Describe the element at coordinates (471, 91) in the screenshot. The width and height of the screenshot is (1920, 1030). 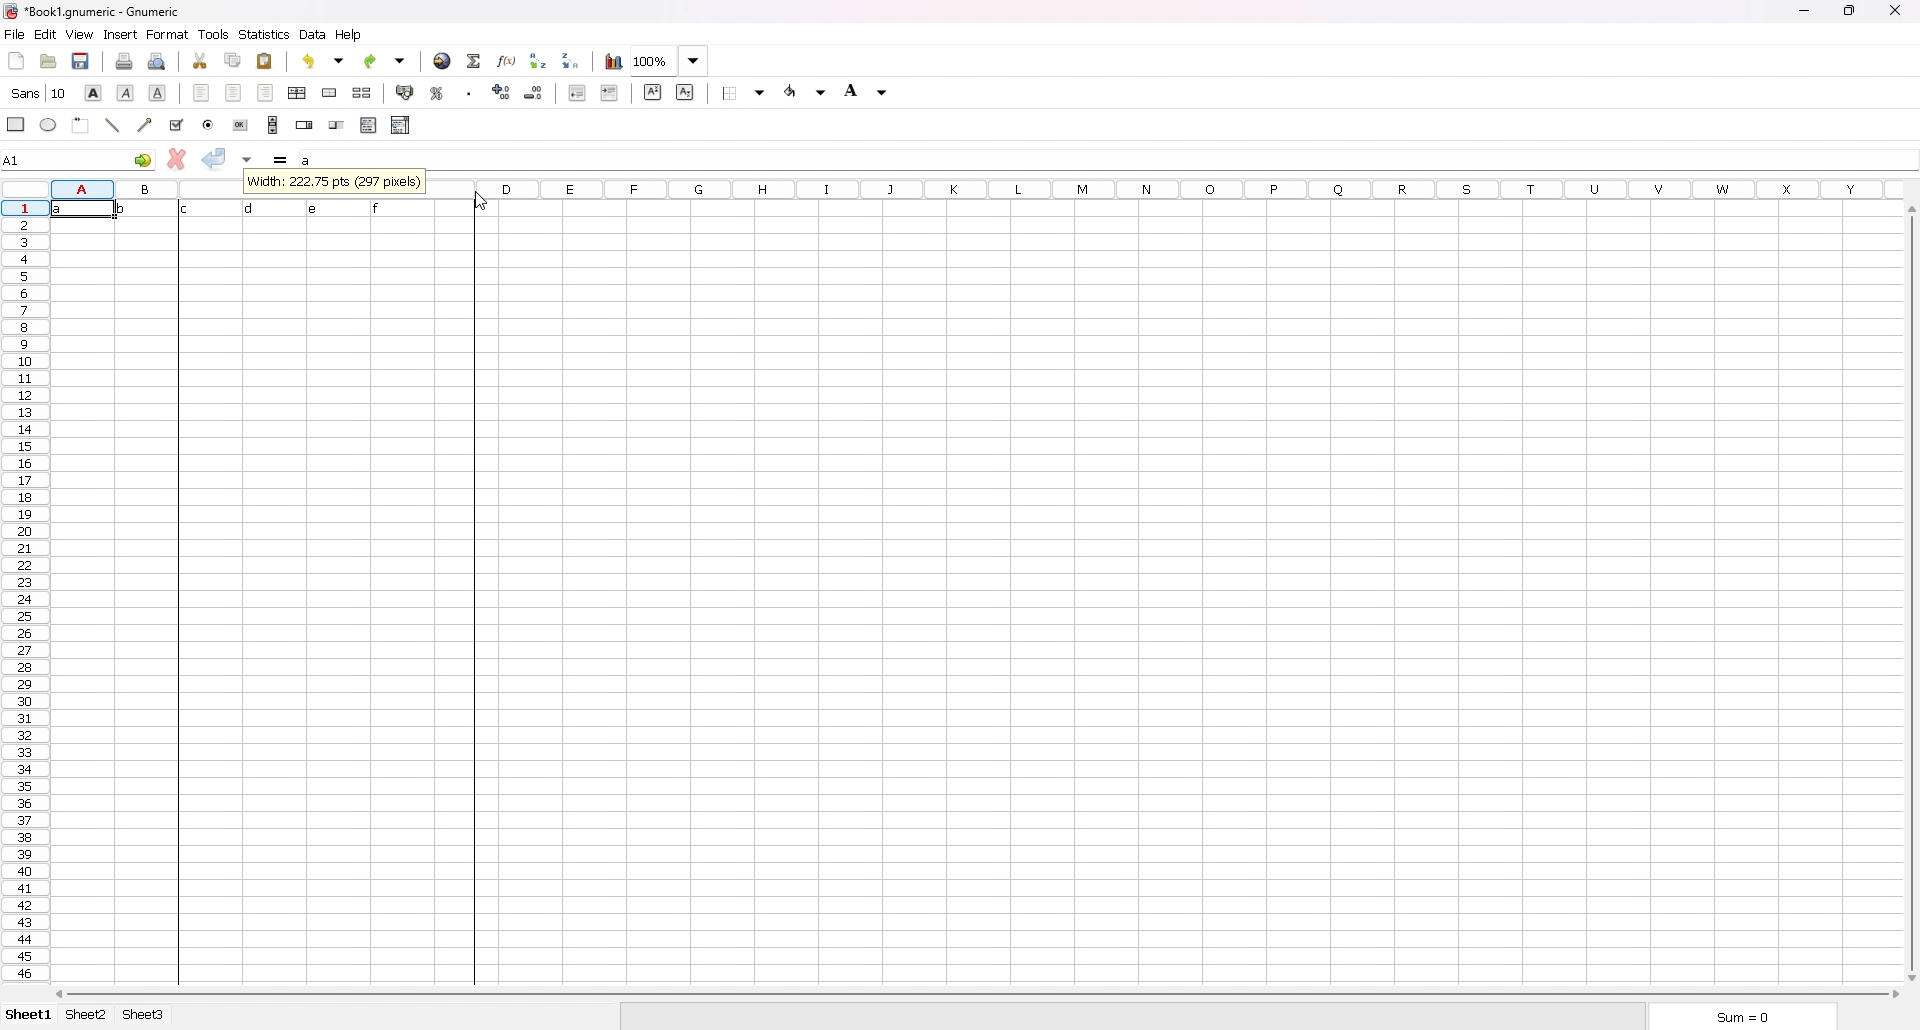
I see `thousands separator` at that location.